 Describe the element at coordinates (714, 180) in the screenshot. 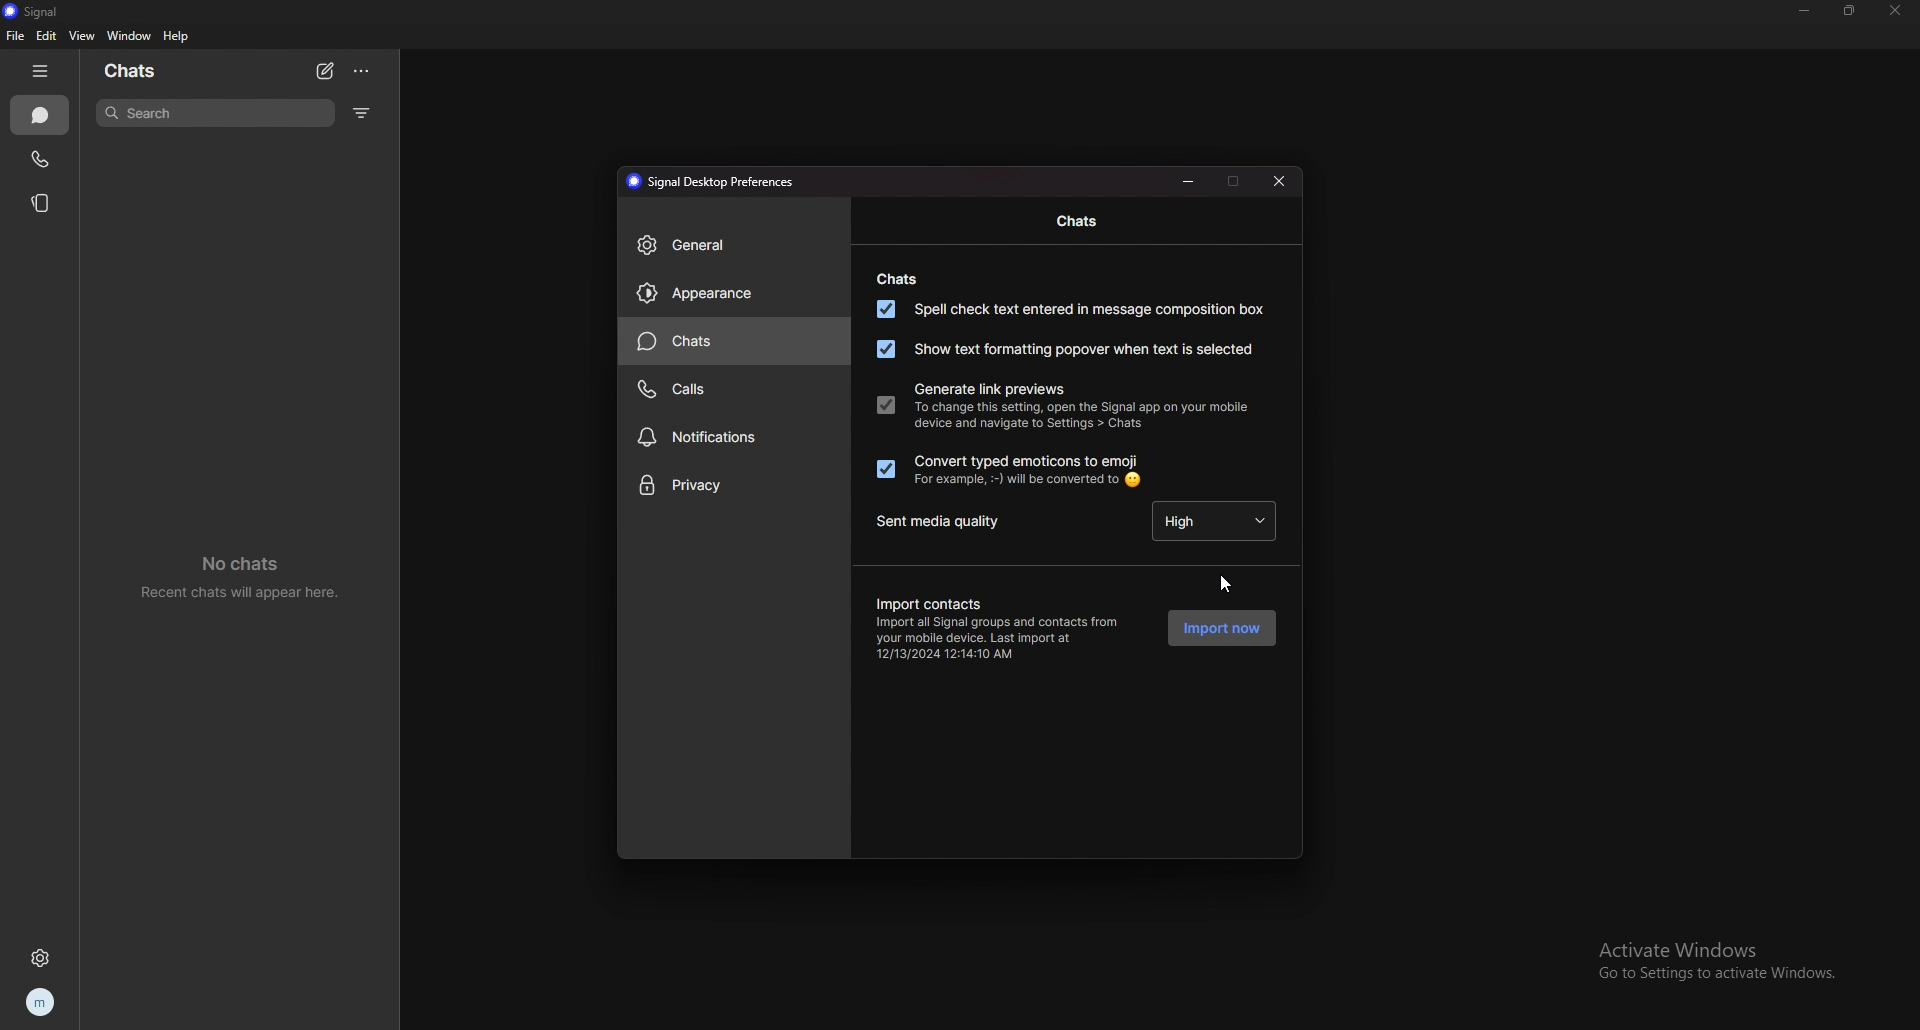

I see `signal desktop preferences` at that location.